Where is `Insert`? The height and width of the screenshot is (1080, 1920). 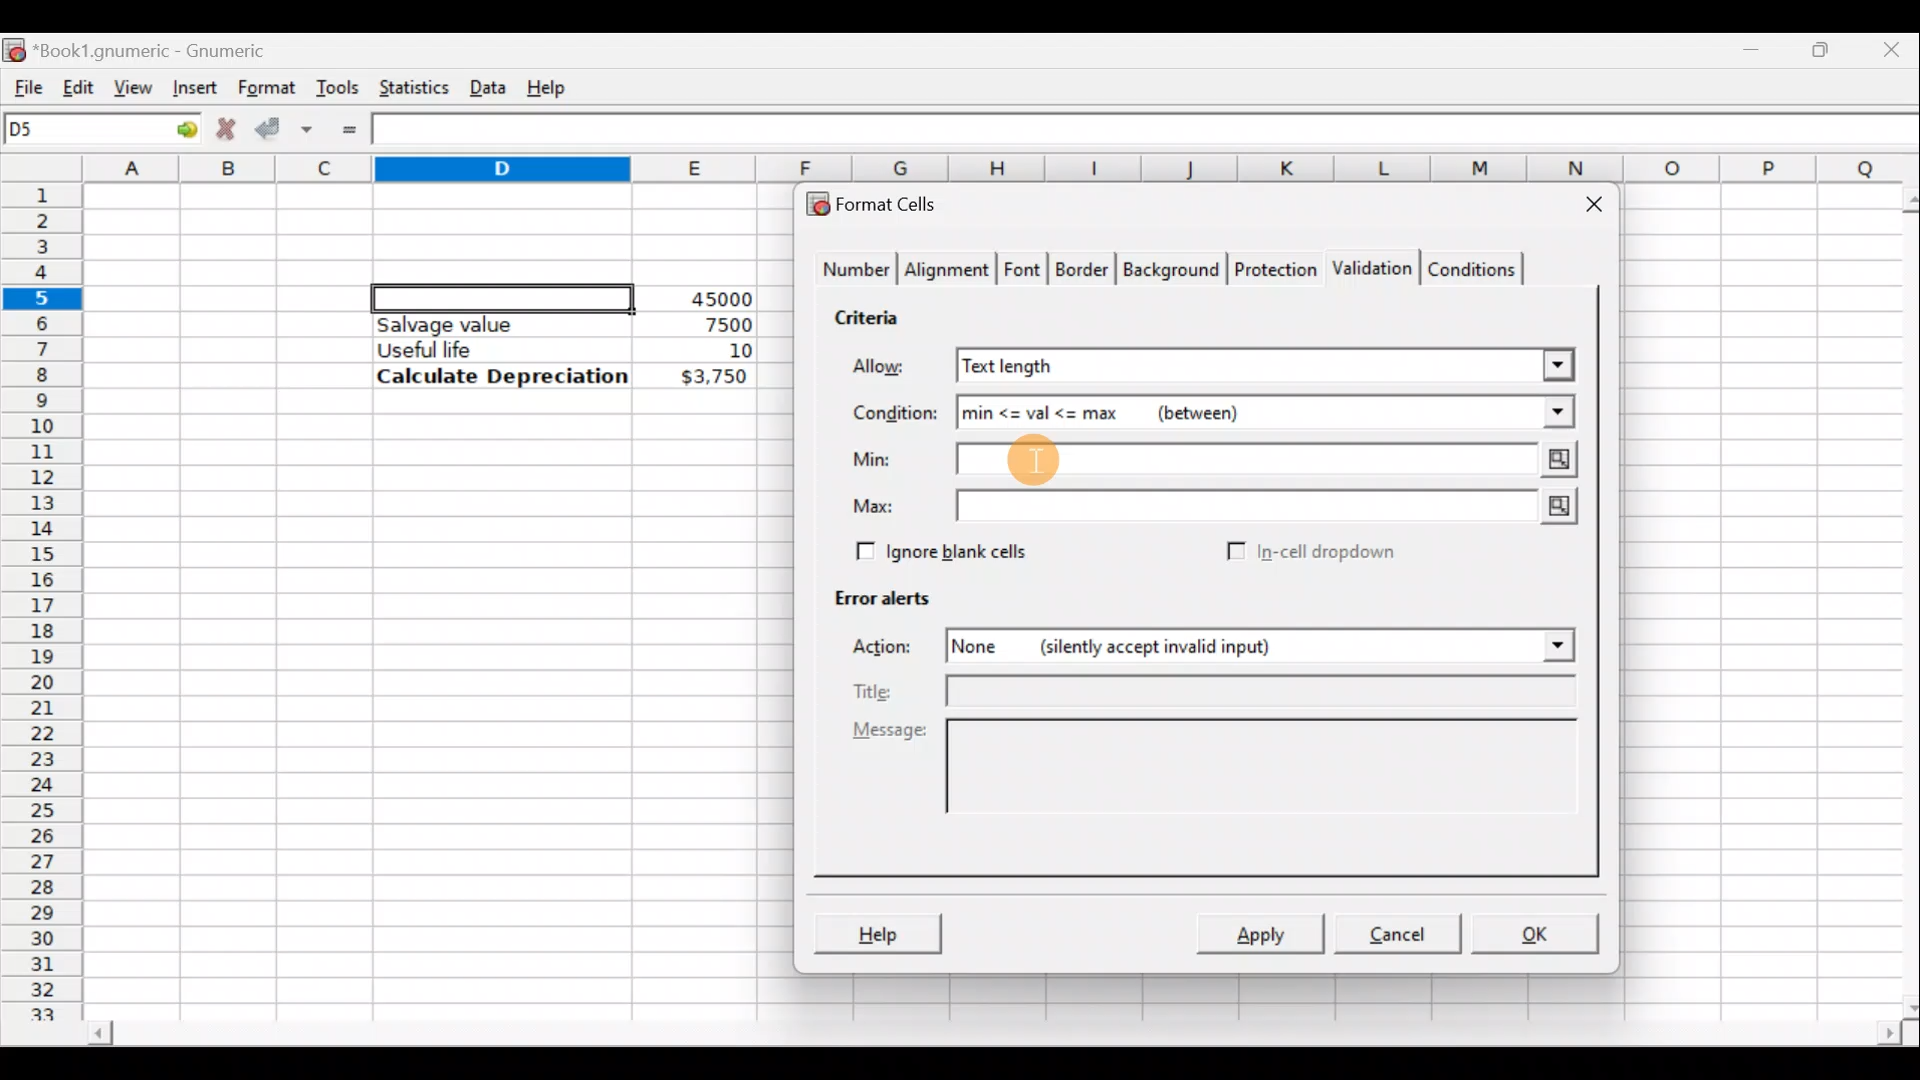 Insert is located at coordinates (192, 87).